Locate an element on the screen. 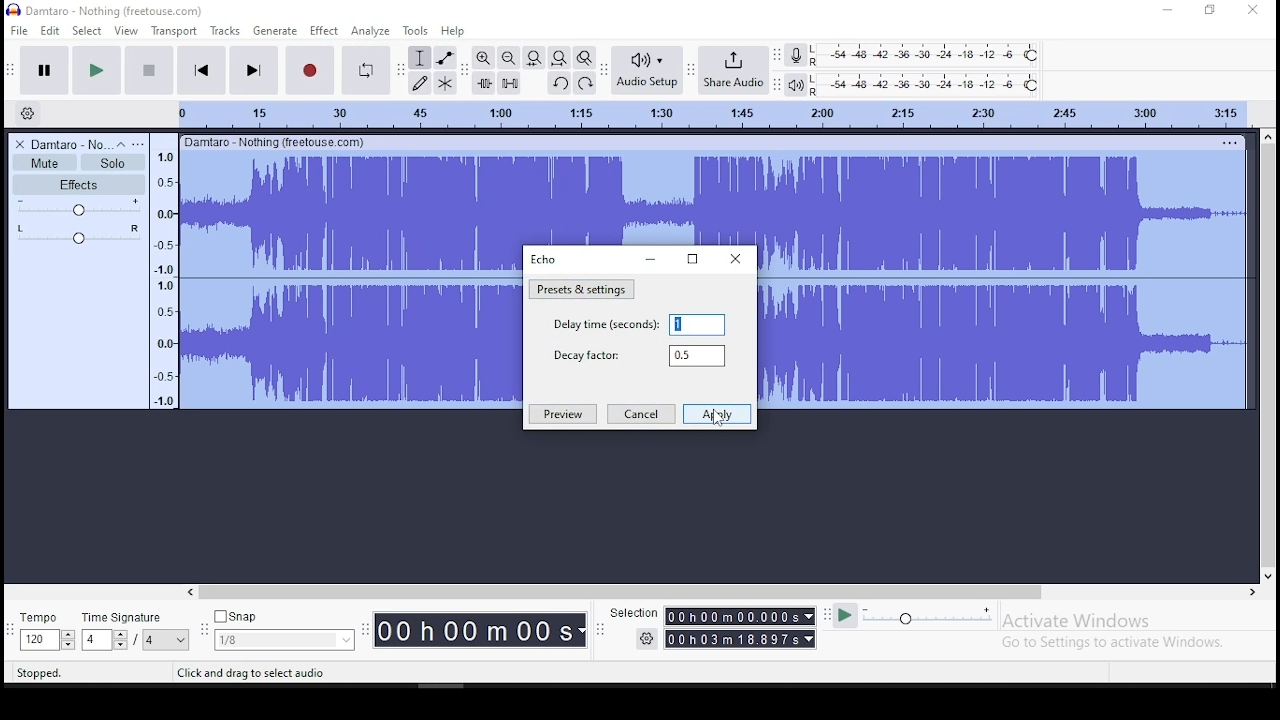 This screenshot has height=720, width=1280. Horizontal scrollbar is located at coordinates (708, 593).